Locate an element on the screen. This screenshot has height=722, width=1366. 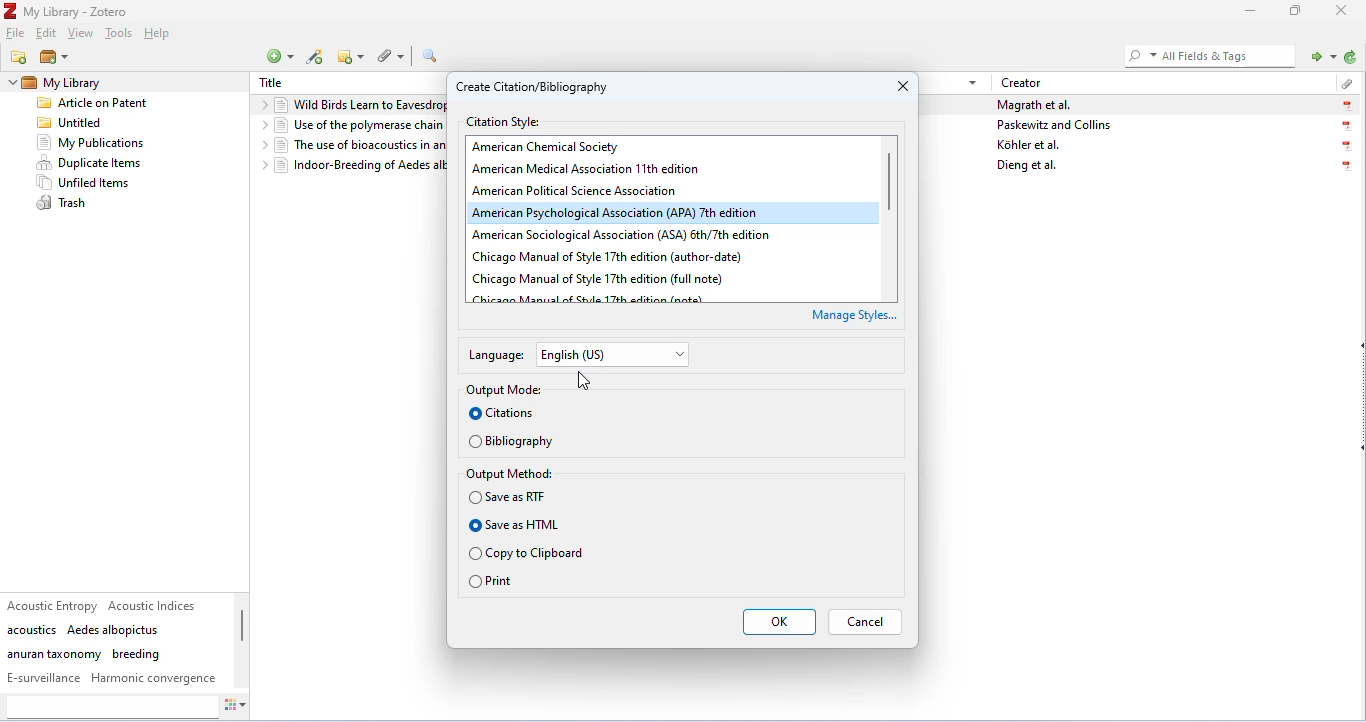
output method is located at coordinates (513, 474).